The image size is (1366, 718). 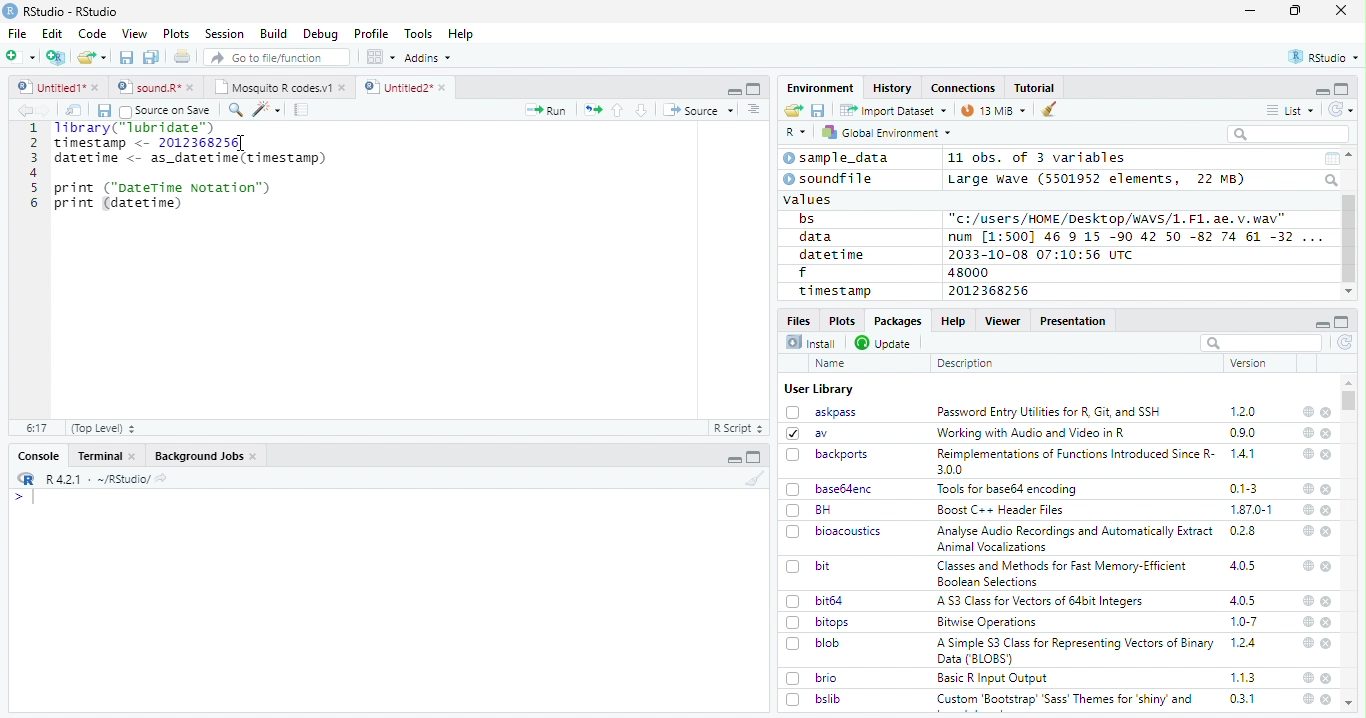 I want to click on bit64, so click(x=815, y=601).